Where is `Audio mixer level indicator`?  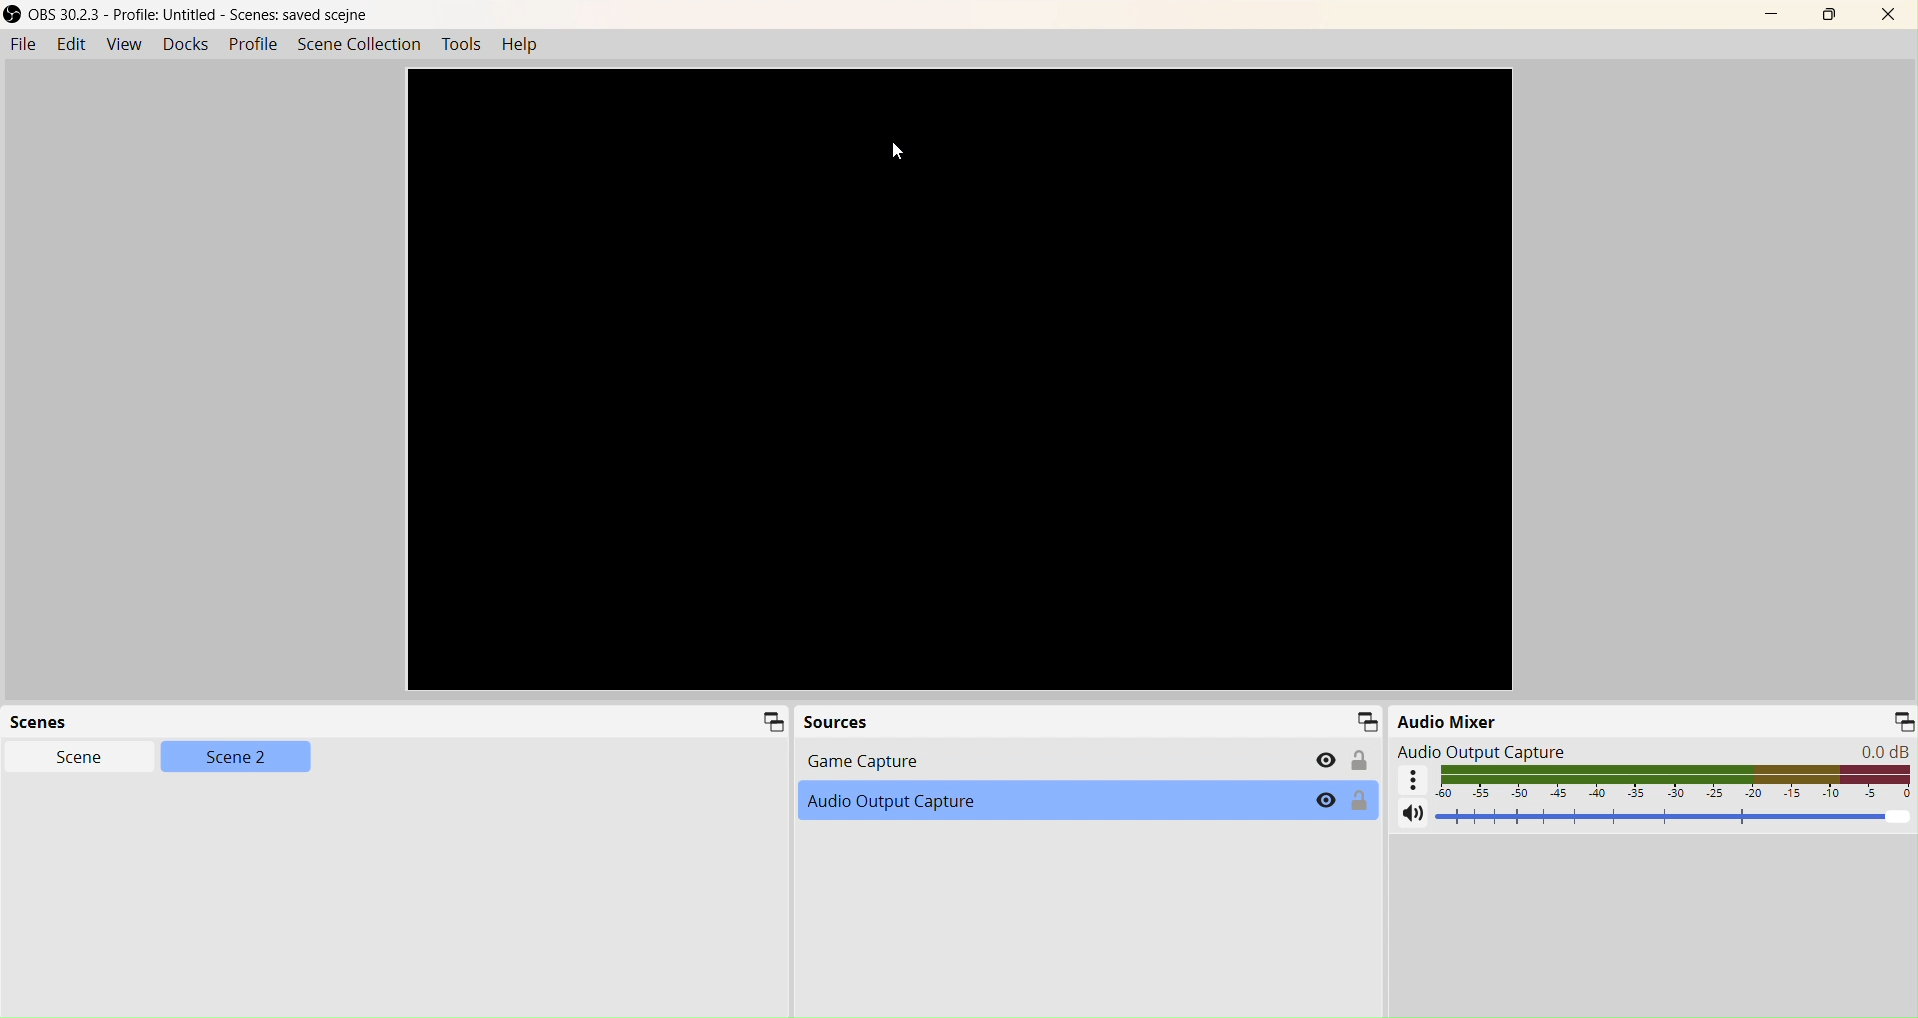
Audio mixer level indicator is located at coordinates (1656, 783).